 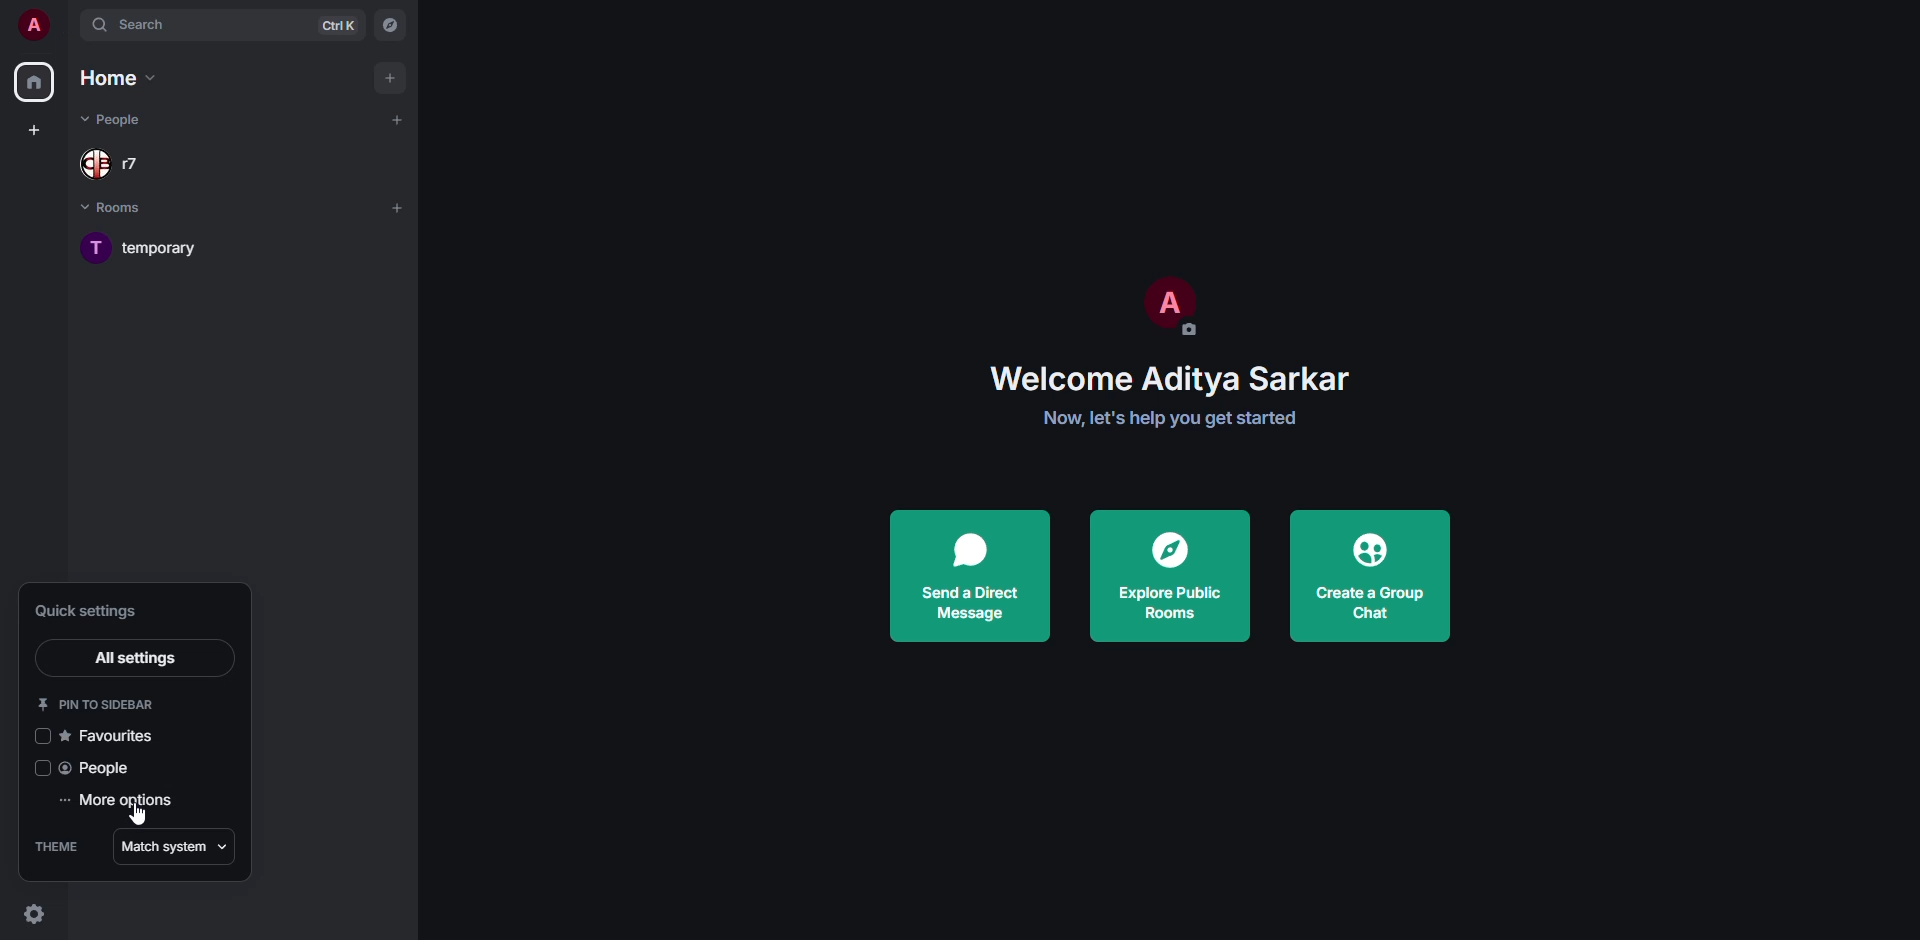 What do you see at coordinates (34, 128) in the screenshot?
I see `create space` at bounding box center [34, 128].